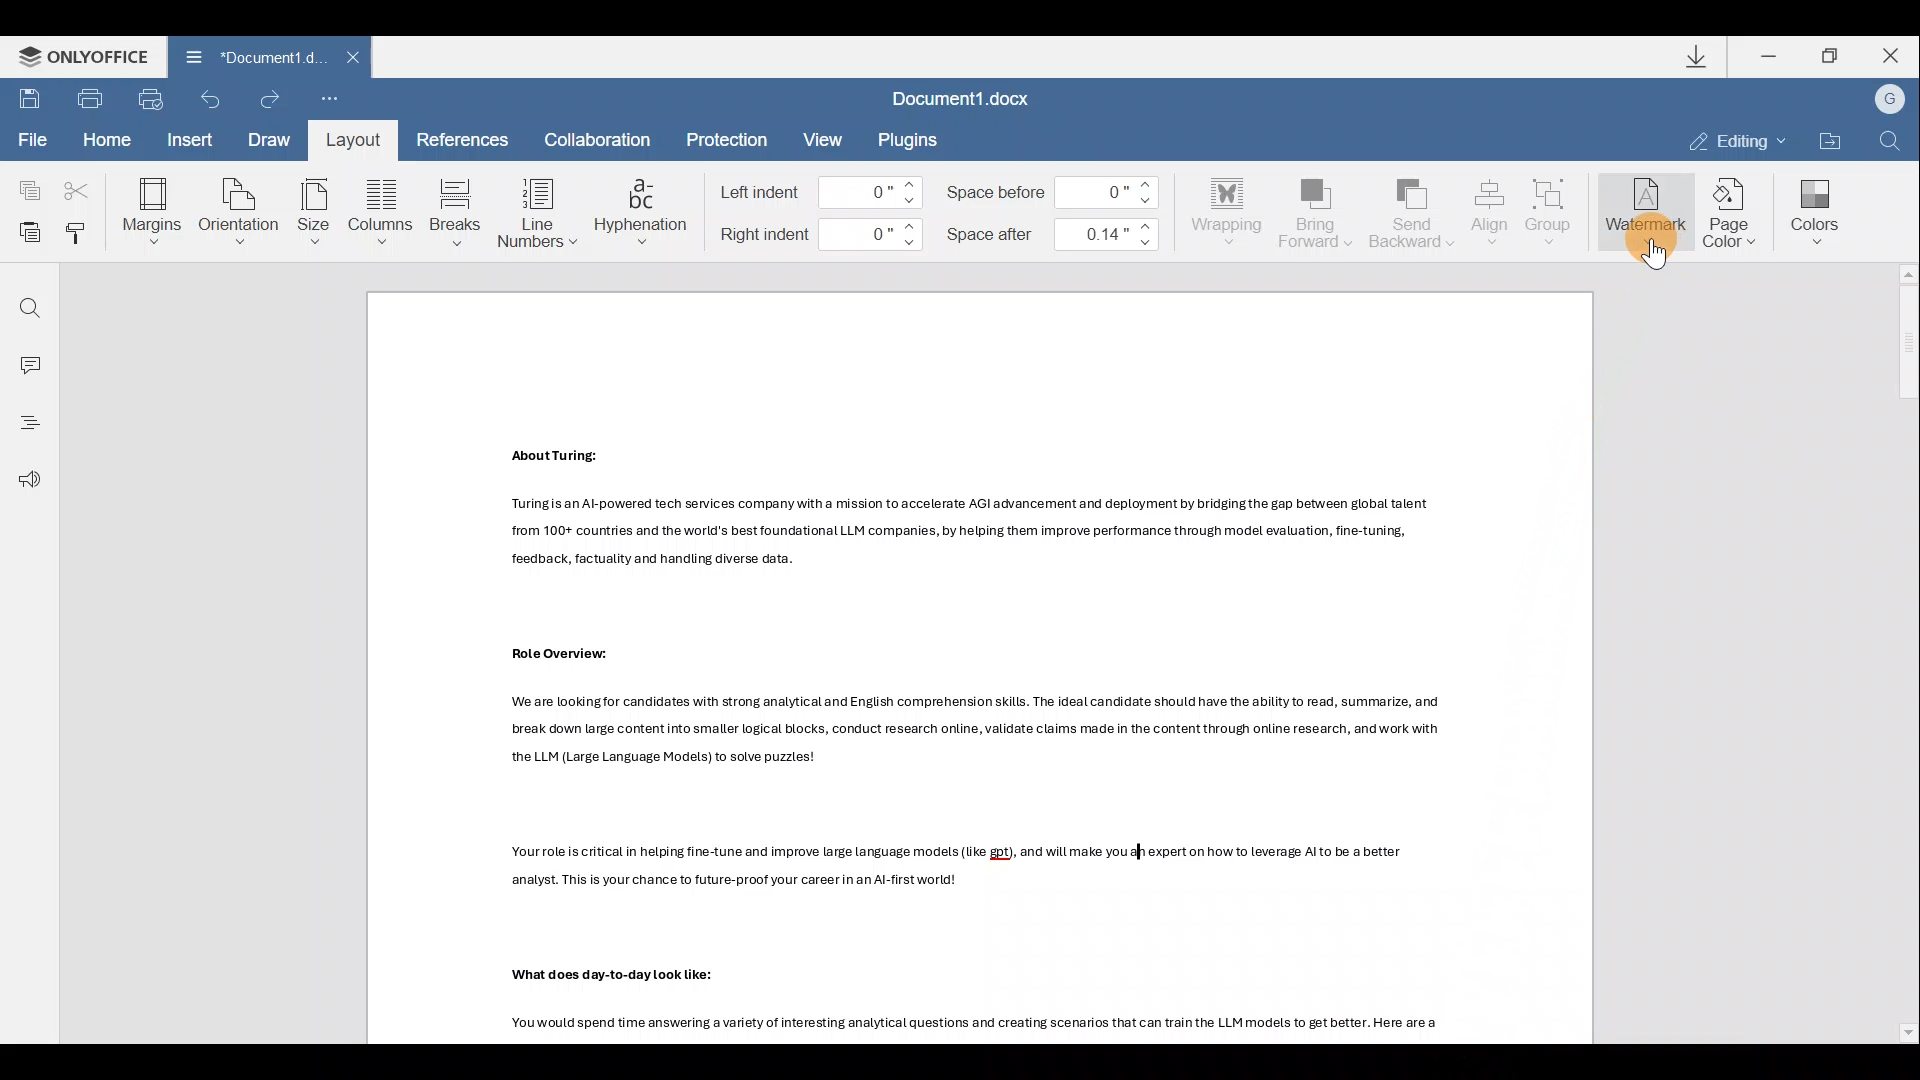  What do you see at coordinates (1414, 211) in the screenshot?
I see `Send backward` at bounding box center [1414, 211].